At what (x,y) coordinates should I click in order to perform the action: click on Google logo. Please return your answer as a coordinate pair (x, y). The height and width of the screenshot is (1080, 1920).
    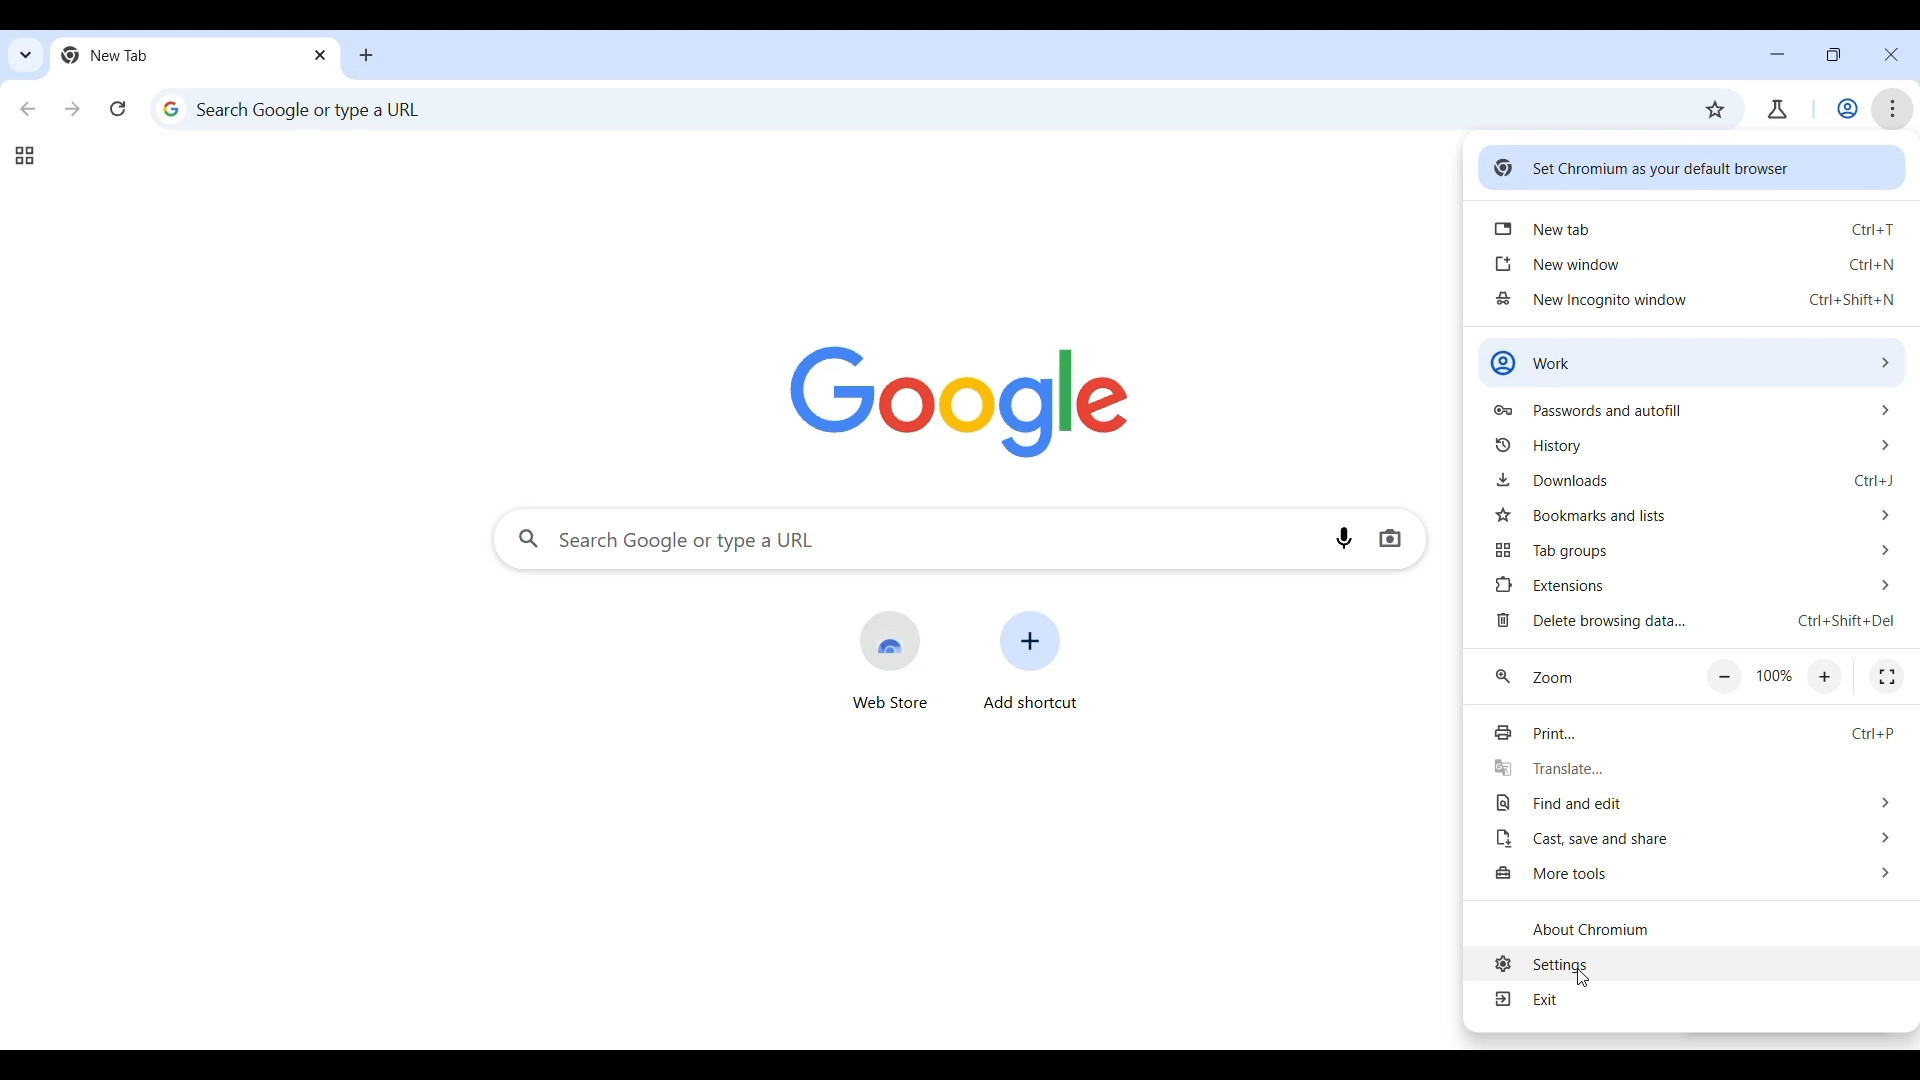
    Looking at the image, I should click on (960, 403).